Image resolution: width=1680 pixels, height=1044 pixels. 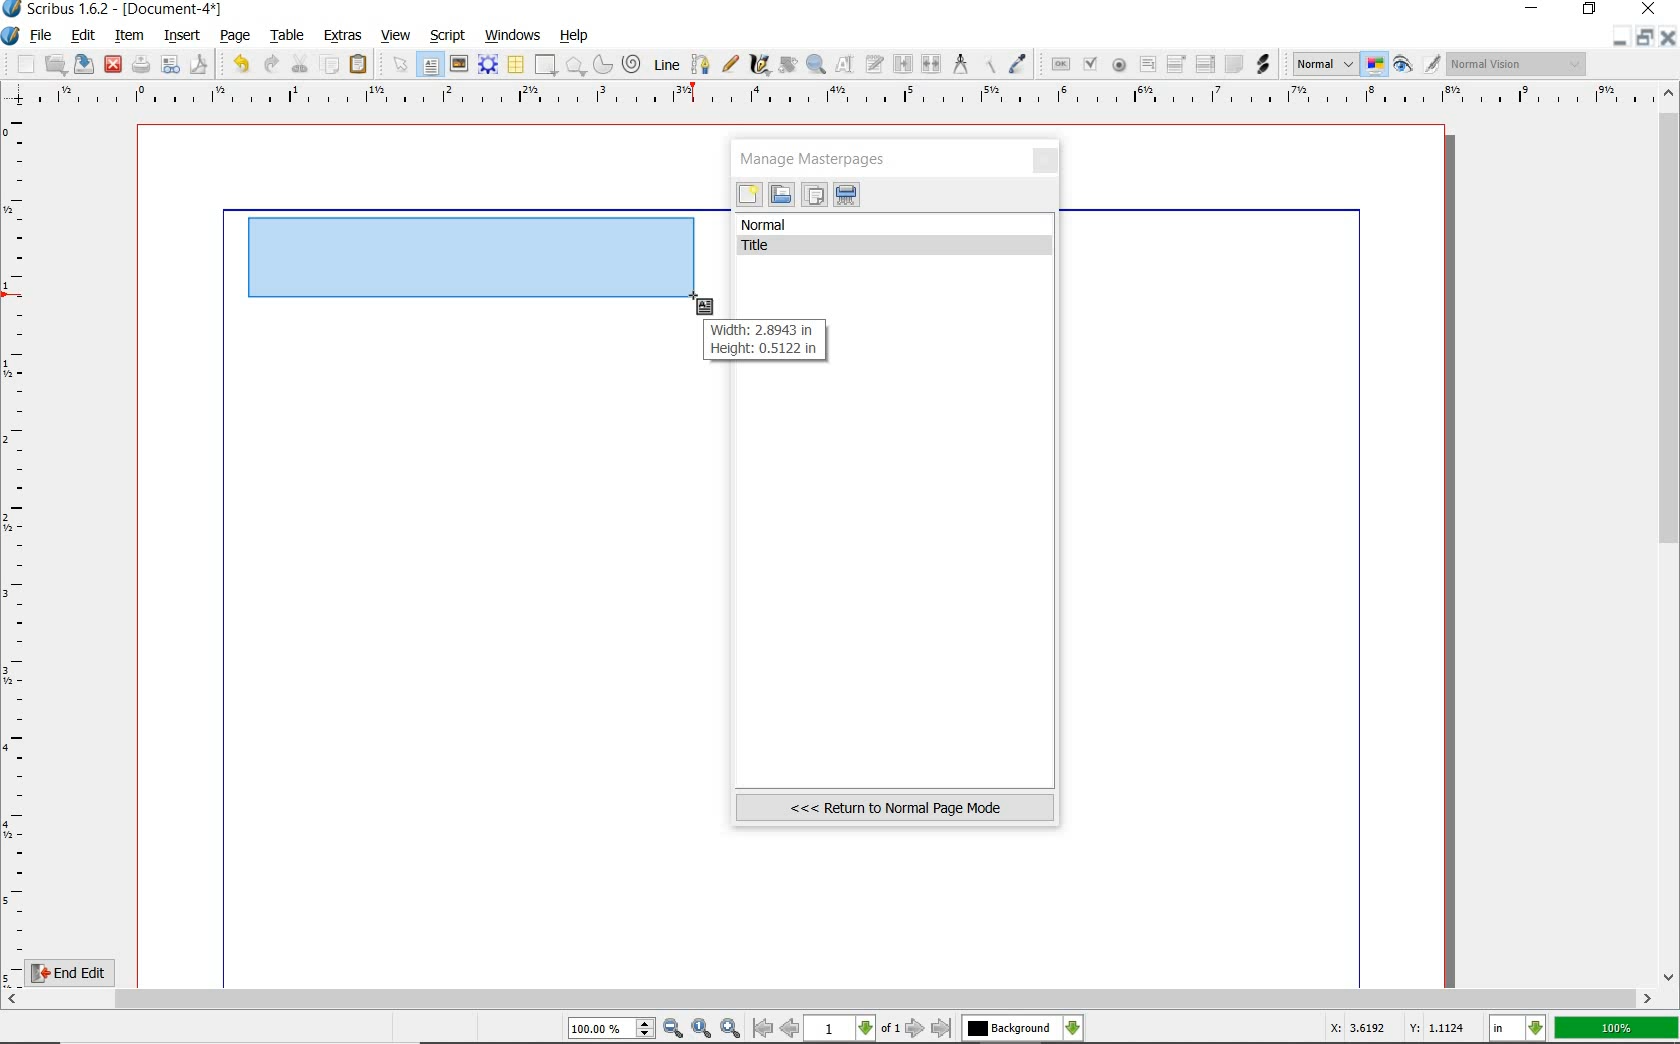 I want to click on close, so click(x=1670, y=37).